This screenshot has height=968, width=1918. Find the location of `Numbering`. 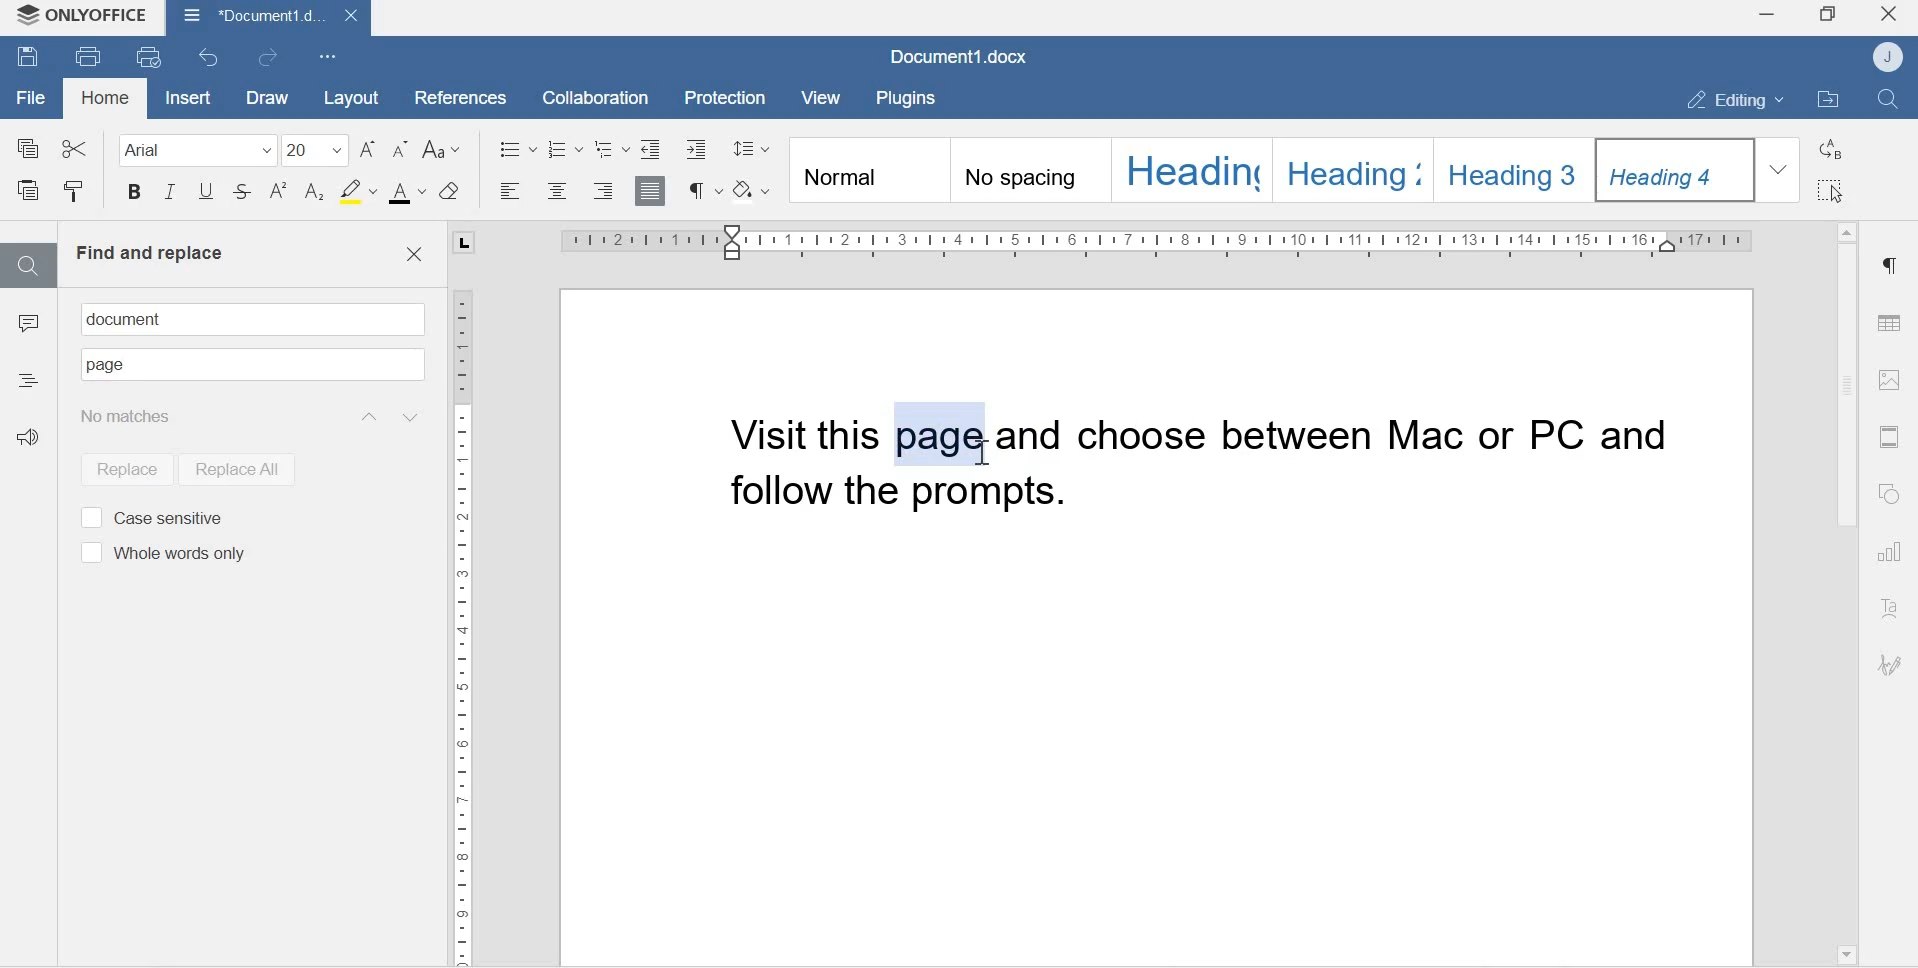

Numbering is located at coordinates (567, 148).